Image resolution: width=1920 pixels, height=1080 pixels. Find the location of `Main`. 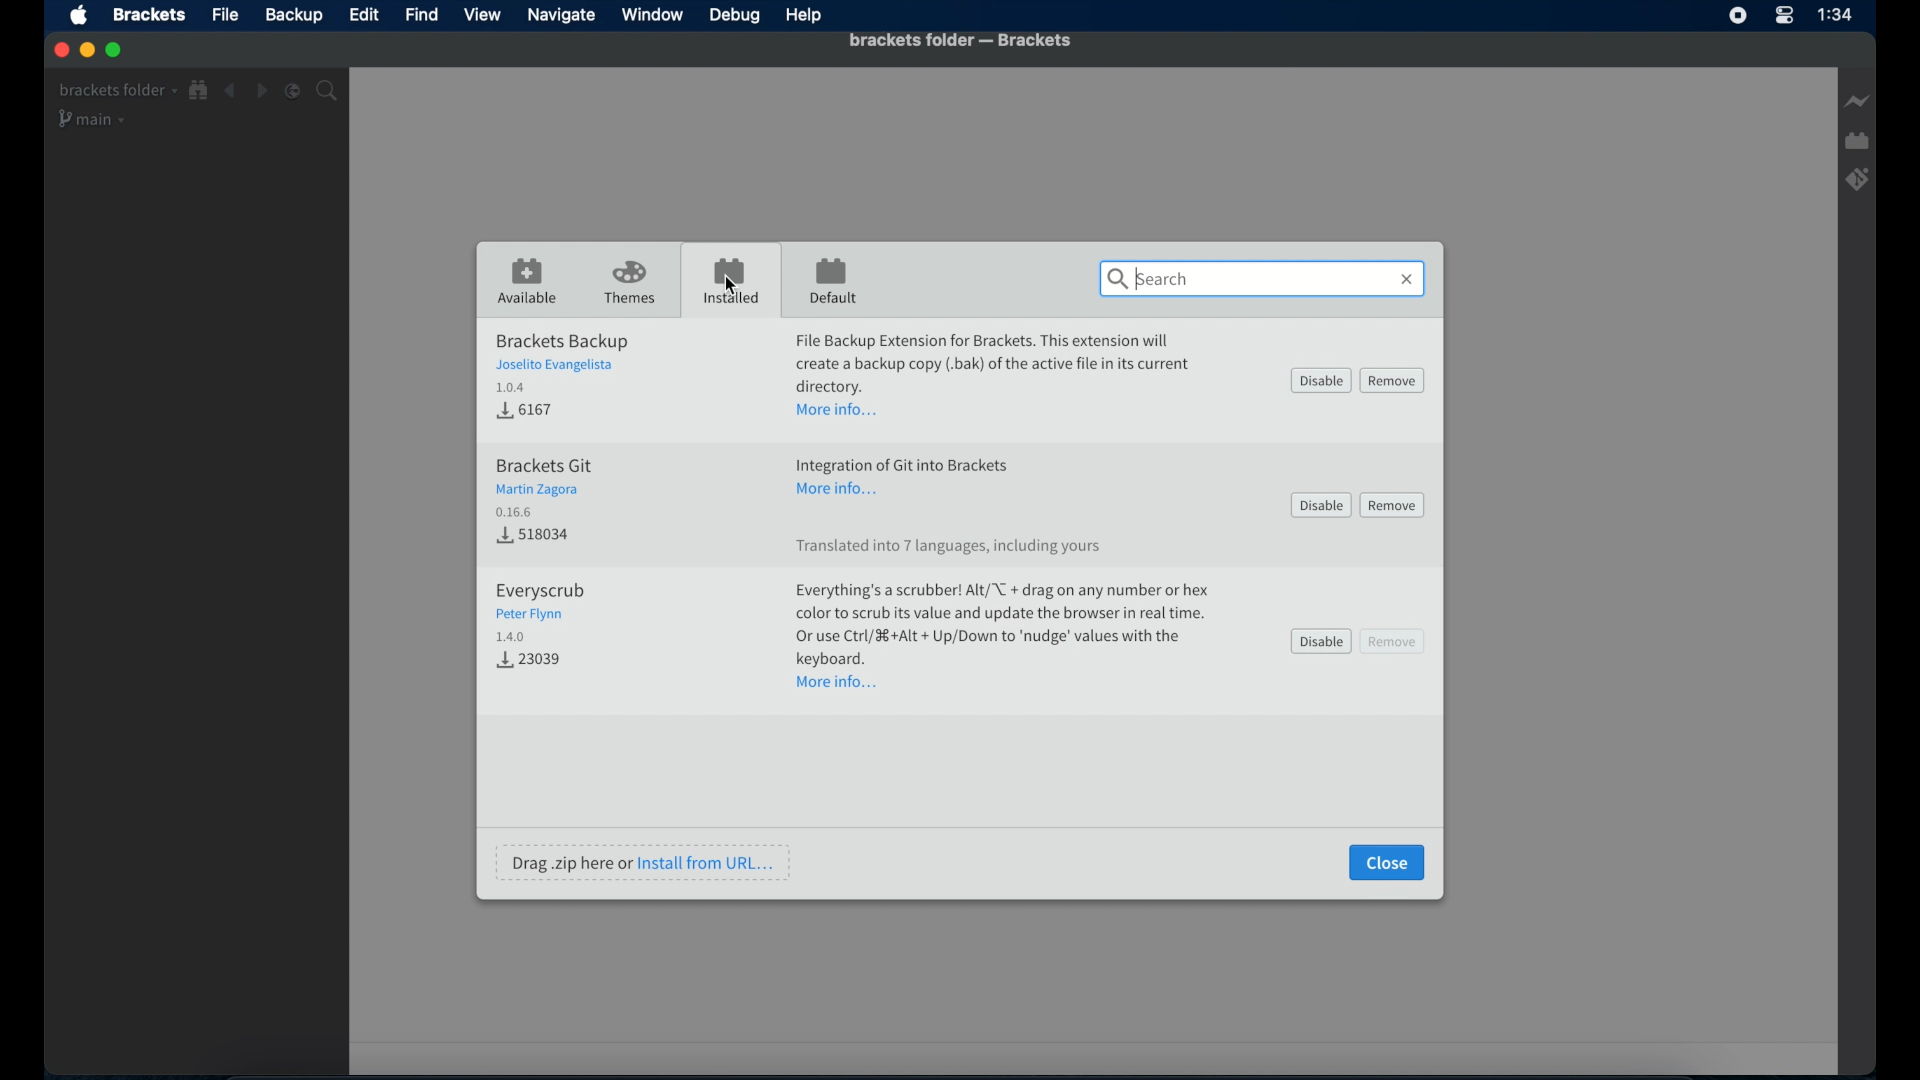

Main is located at coordinates (93, 119).